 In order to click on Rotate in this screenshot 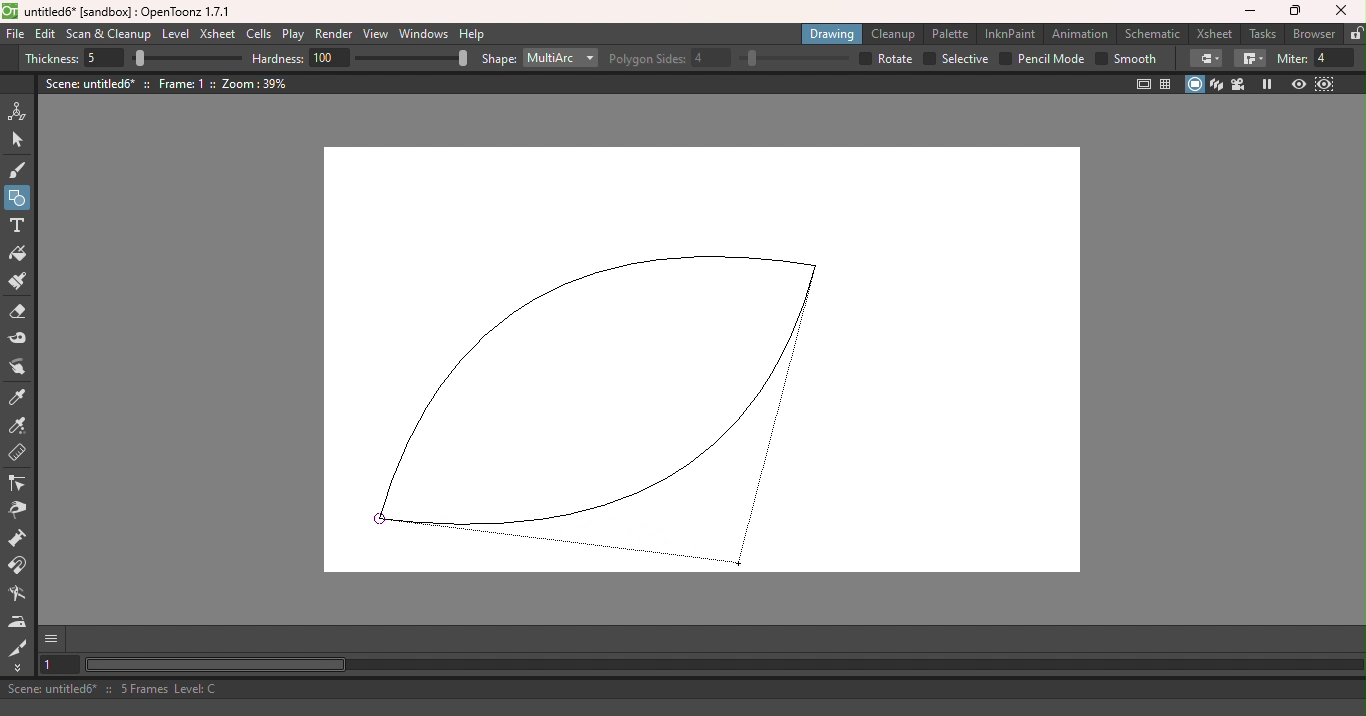, I will do `click(886, 59)`.